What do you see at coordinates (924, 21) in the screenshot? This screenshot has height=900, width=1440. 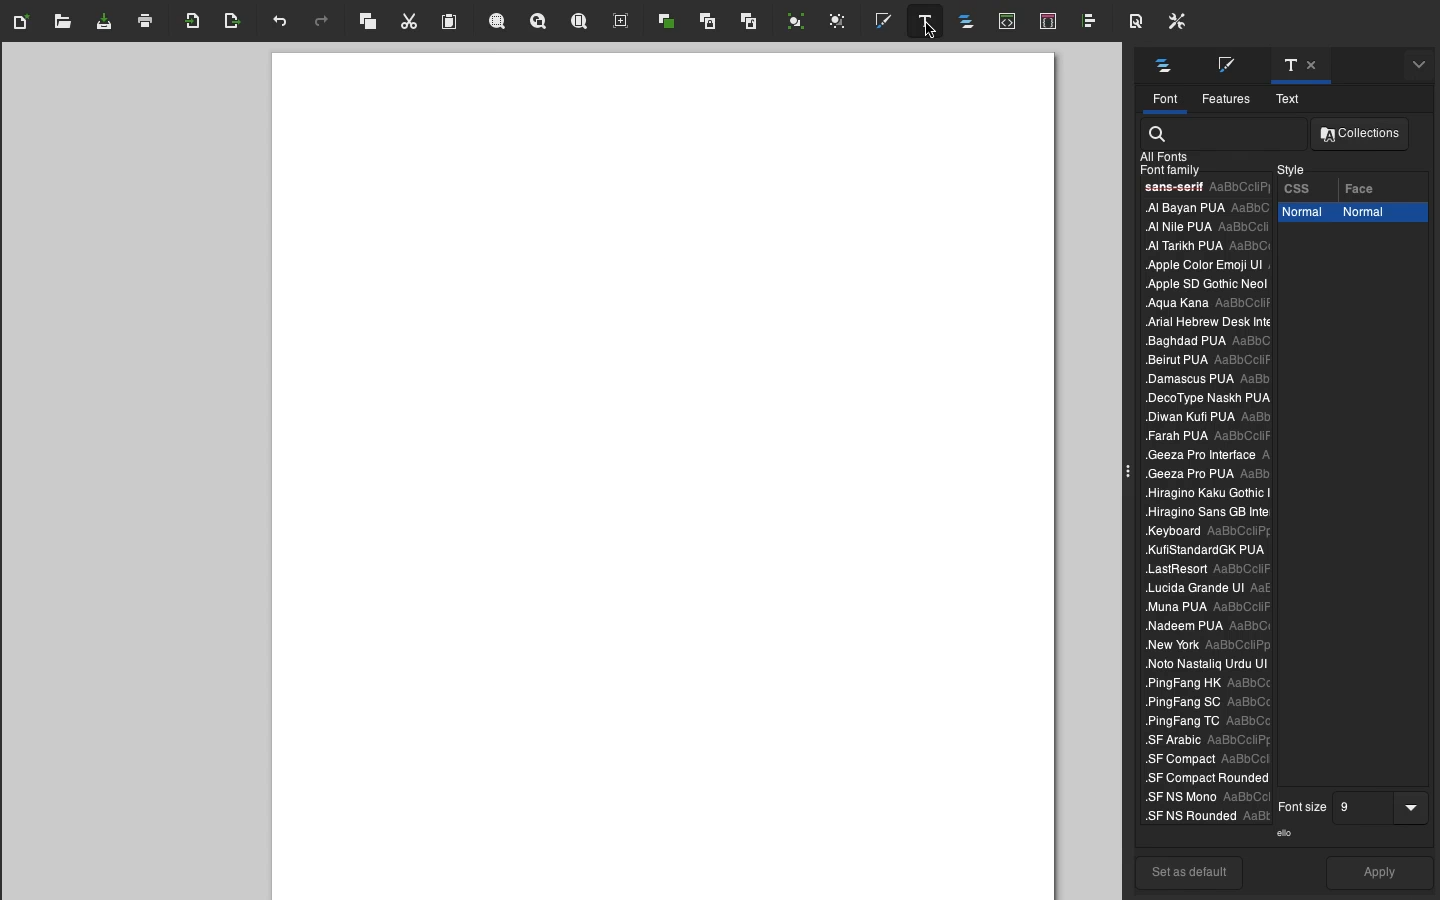 I see `Text selected` at bounding box center [924, 21].